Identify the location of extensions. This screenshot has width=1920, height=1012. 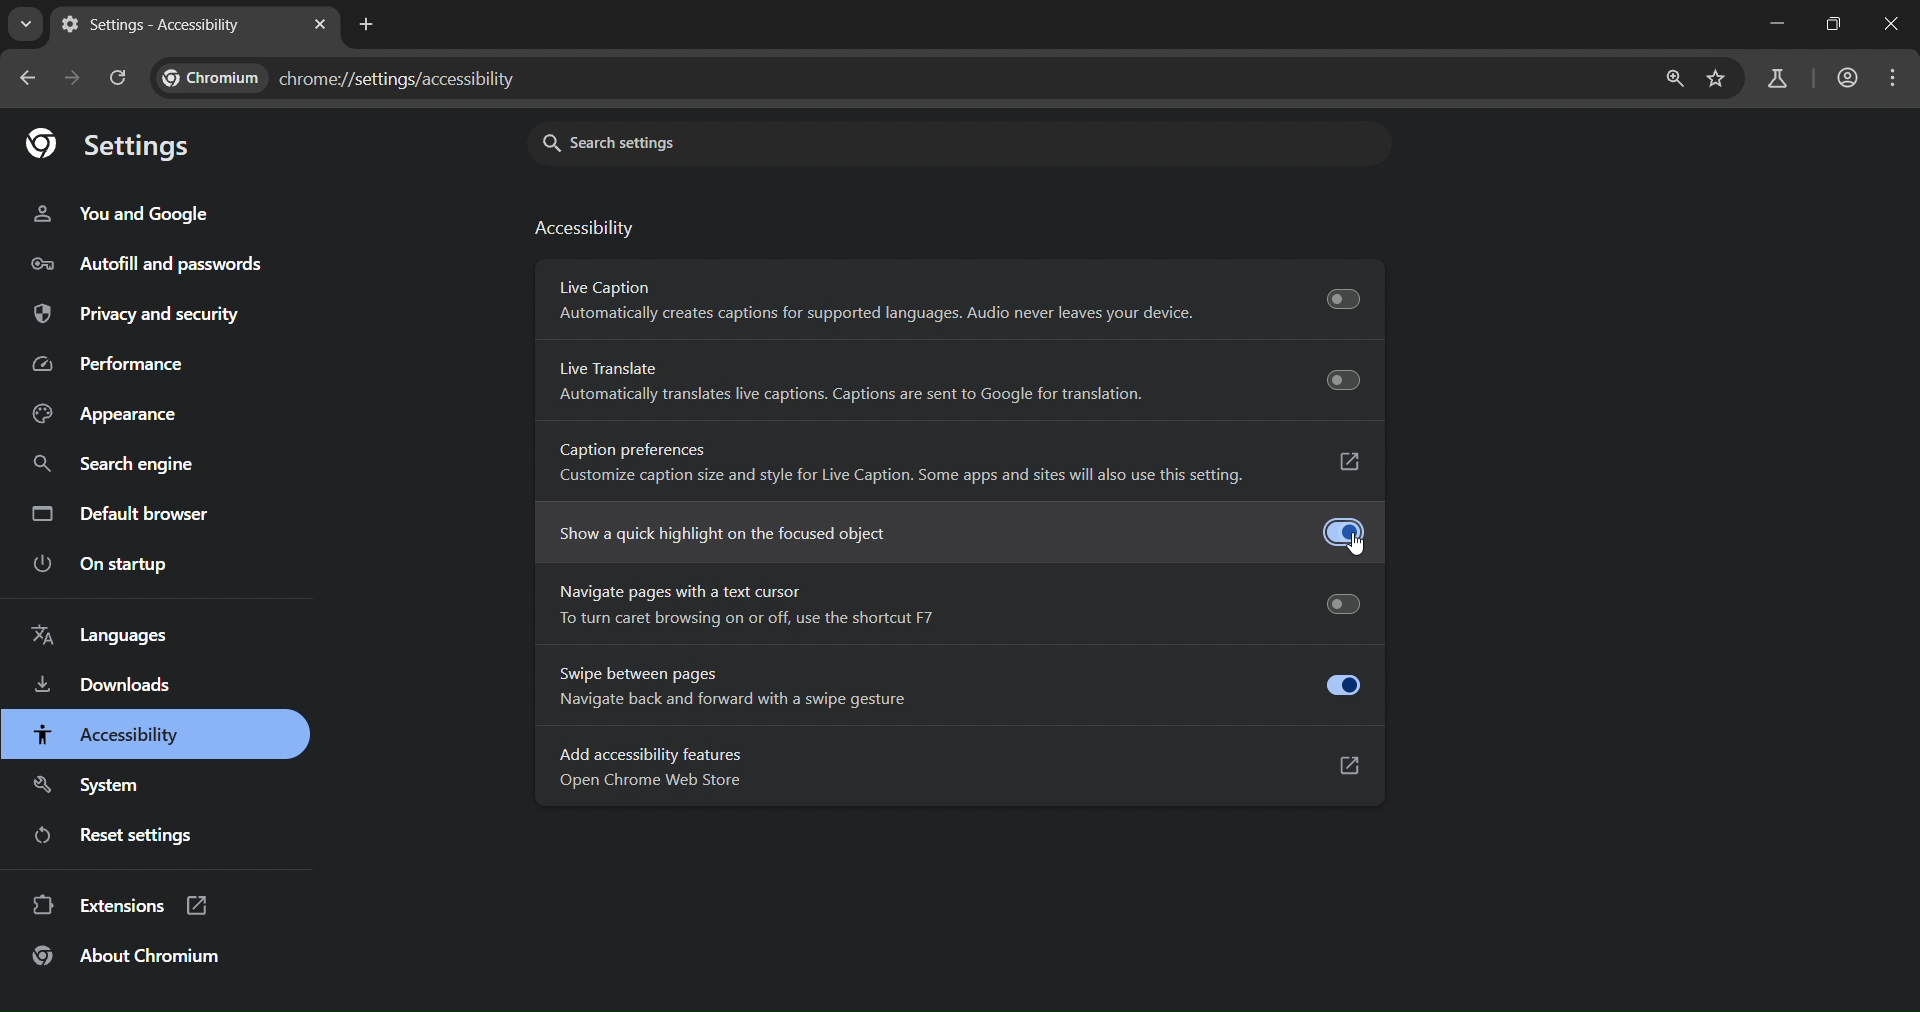
(121, 906).